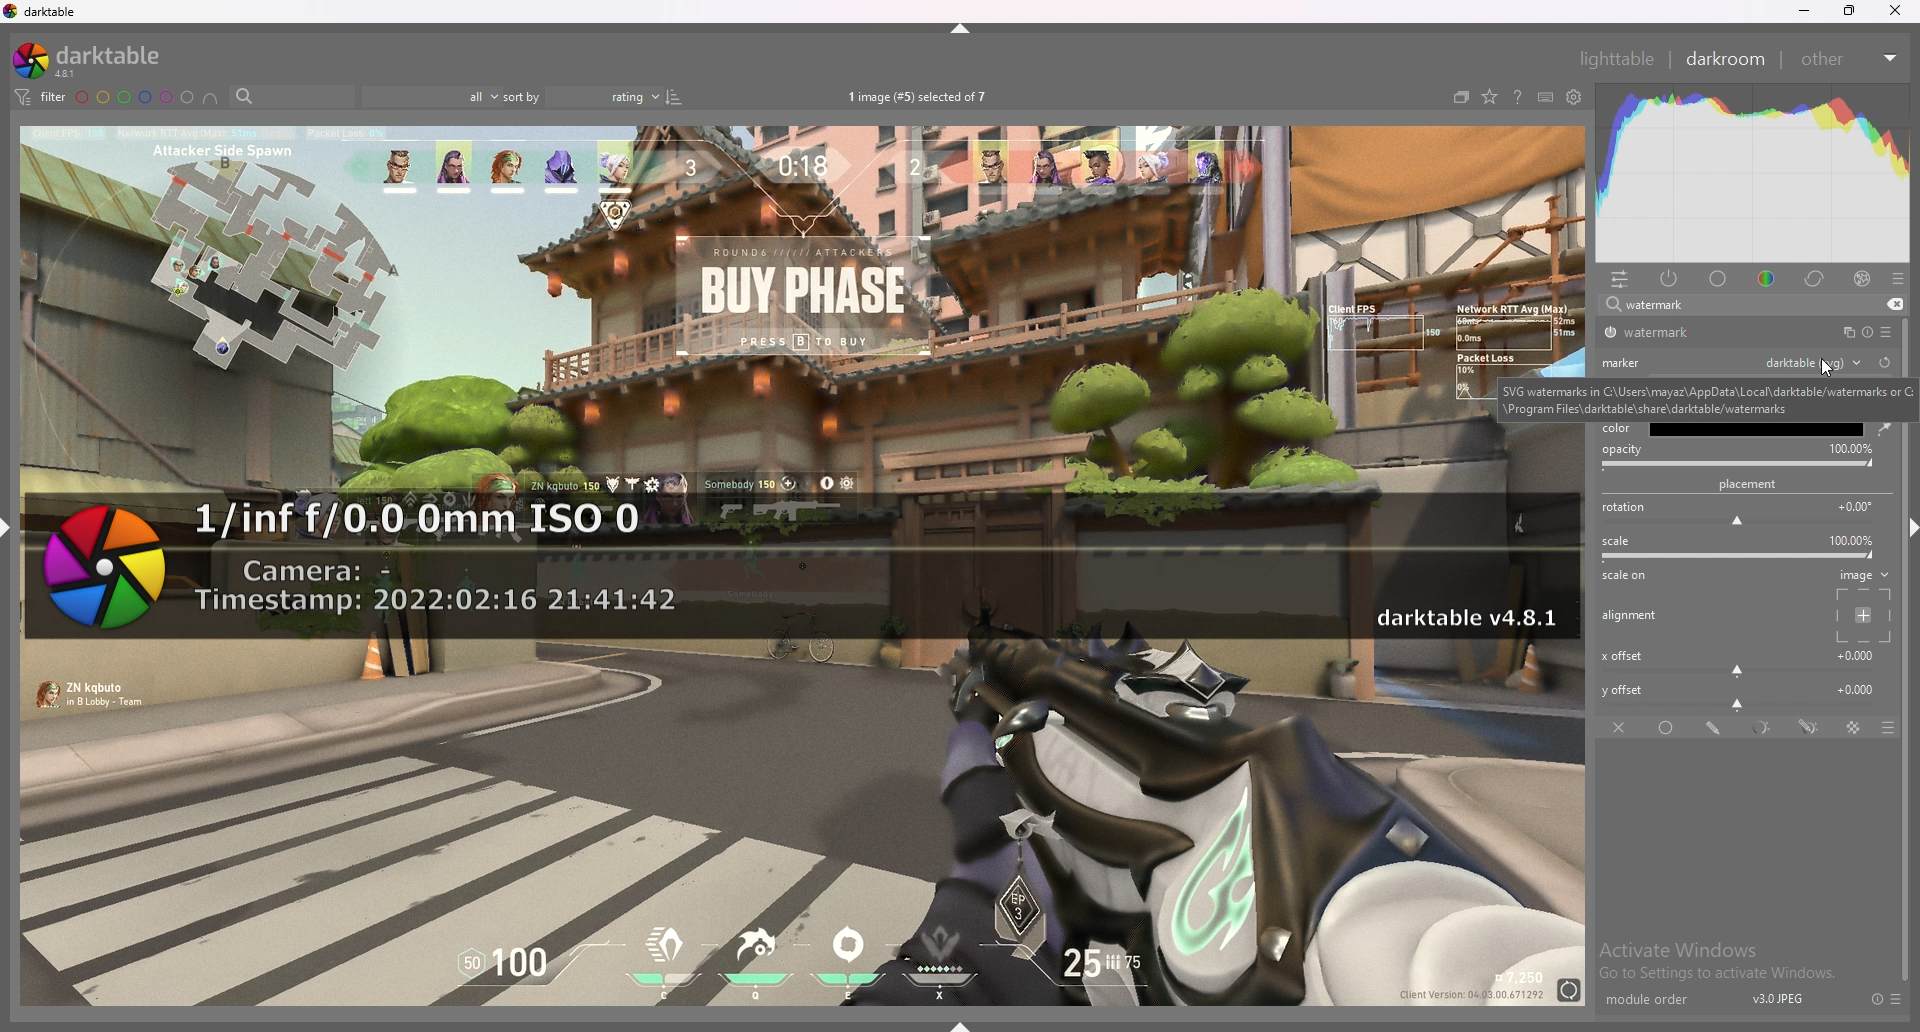 The image size is (1920, 1032). What do you see at coordinates (1848, 59) in the screenshot?
I see `other` at bounding box center [1848, 59].